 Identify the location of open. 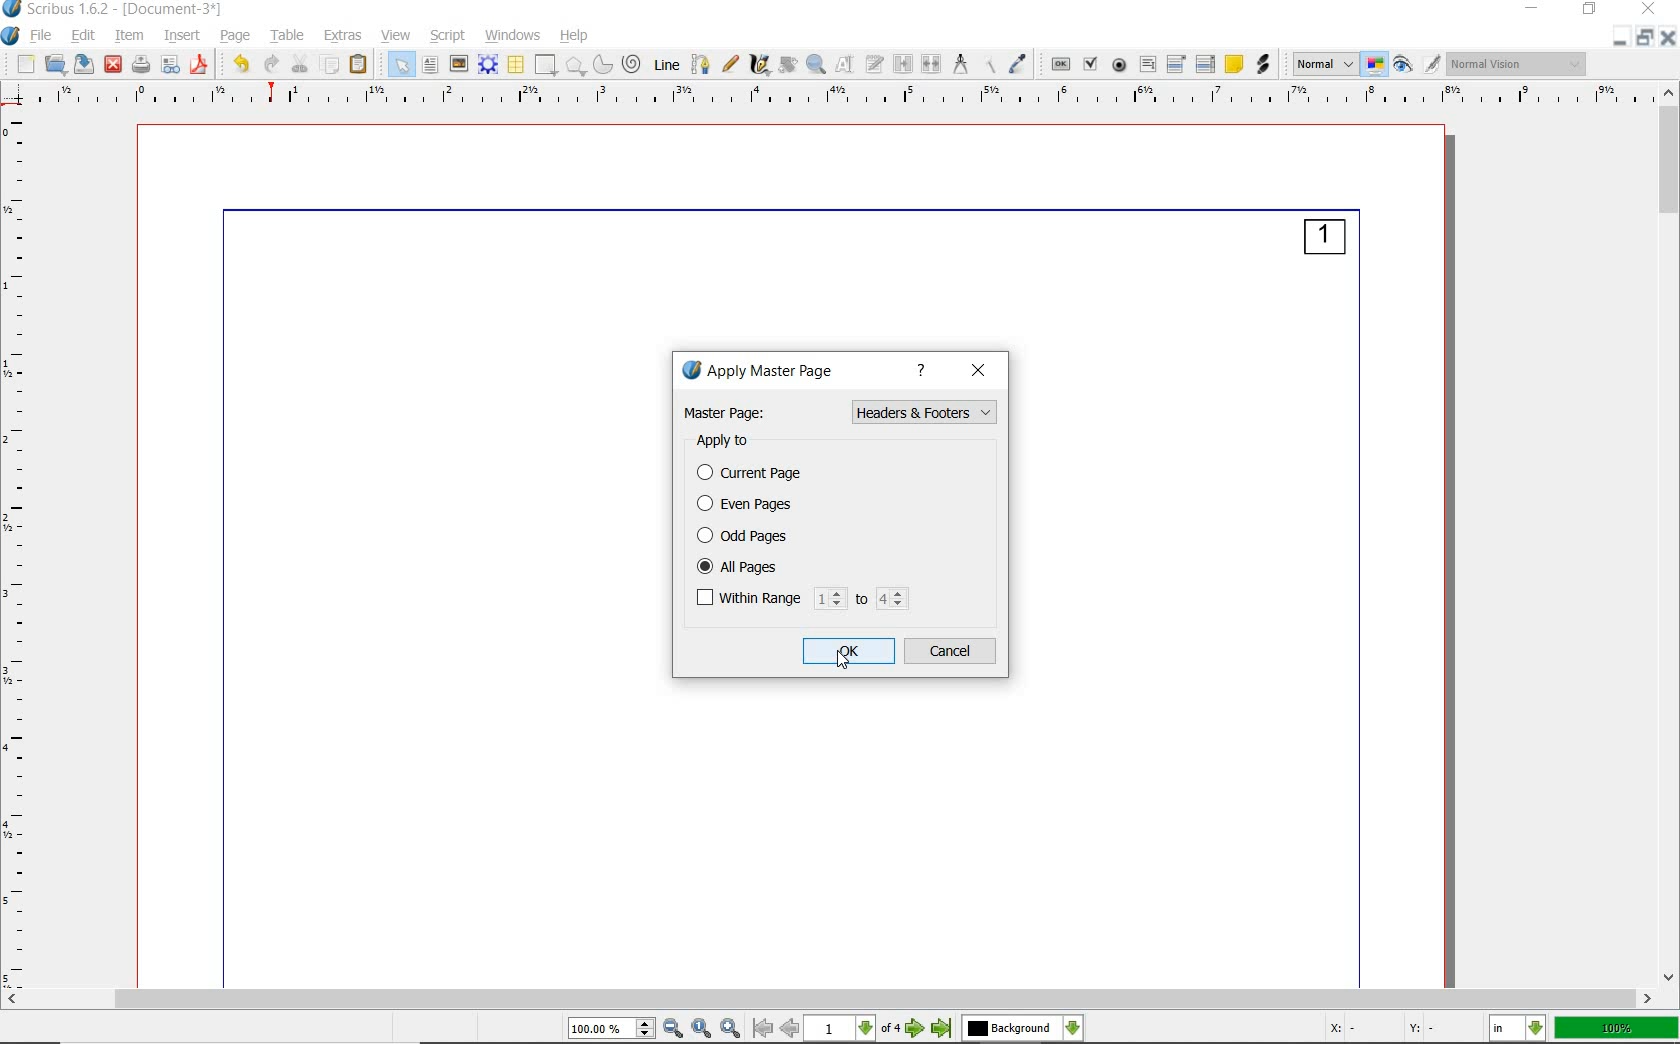
(55, 63).